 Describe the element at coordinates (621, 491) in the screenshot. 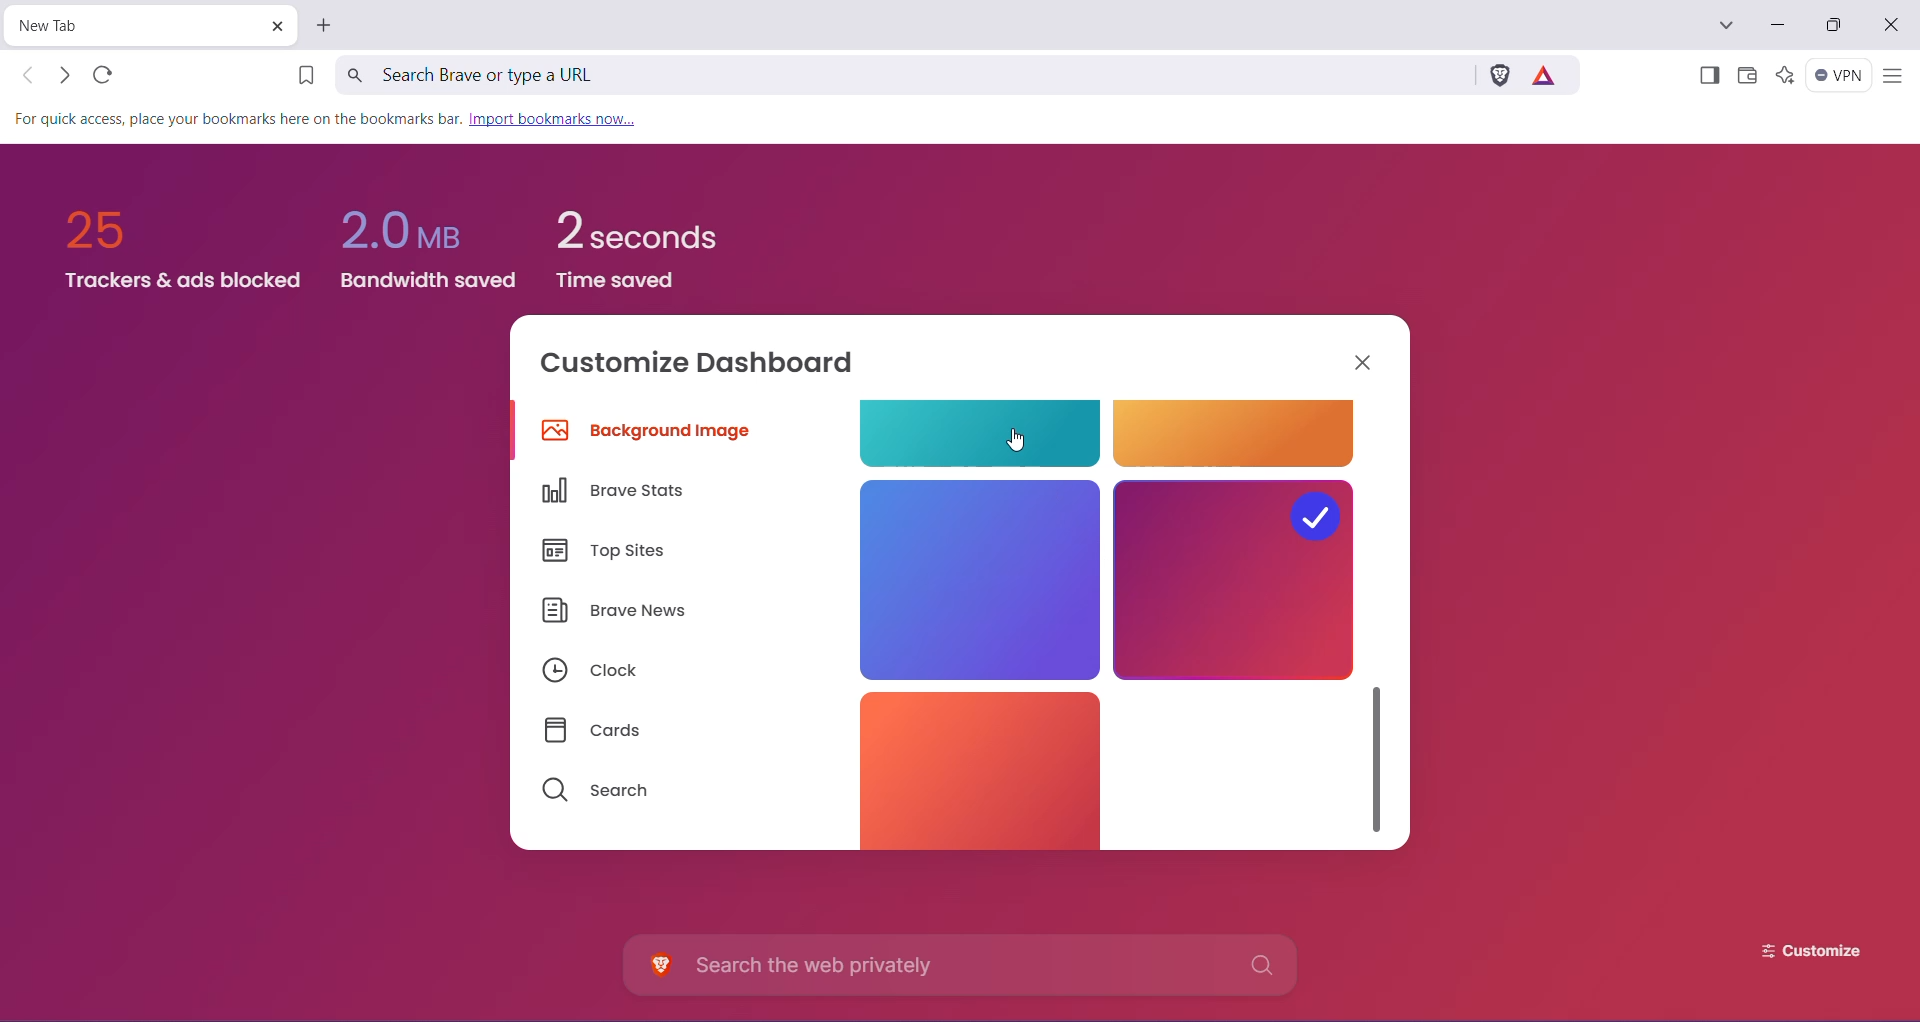

I see `Brave Stats` at that location.